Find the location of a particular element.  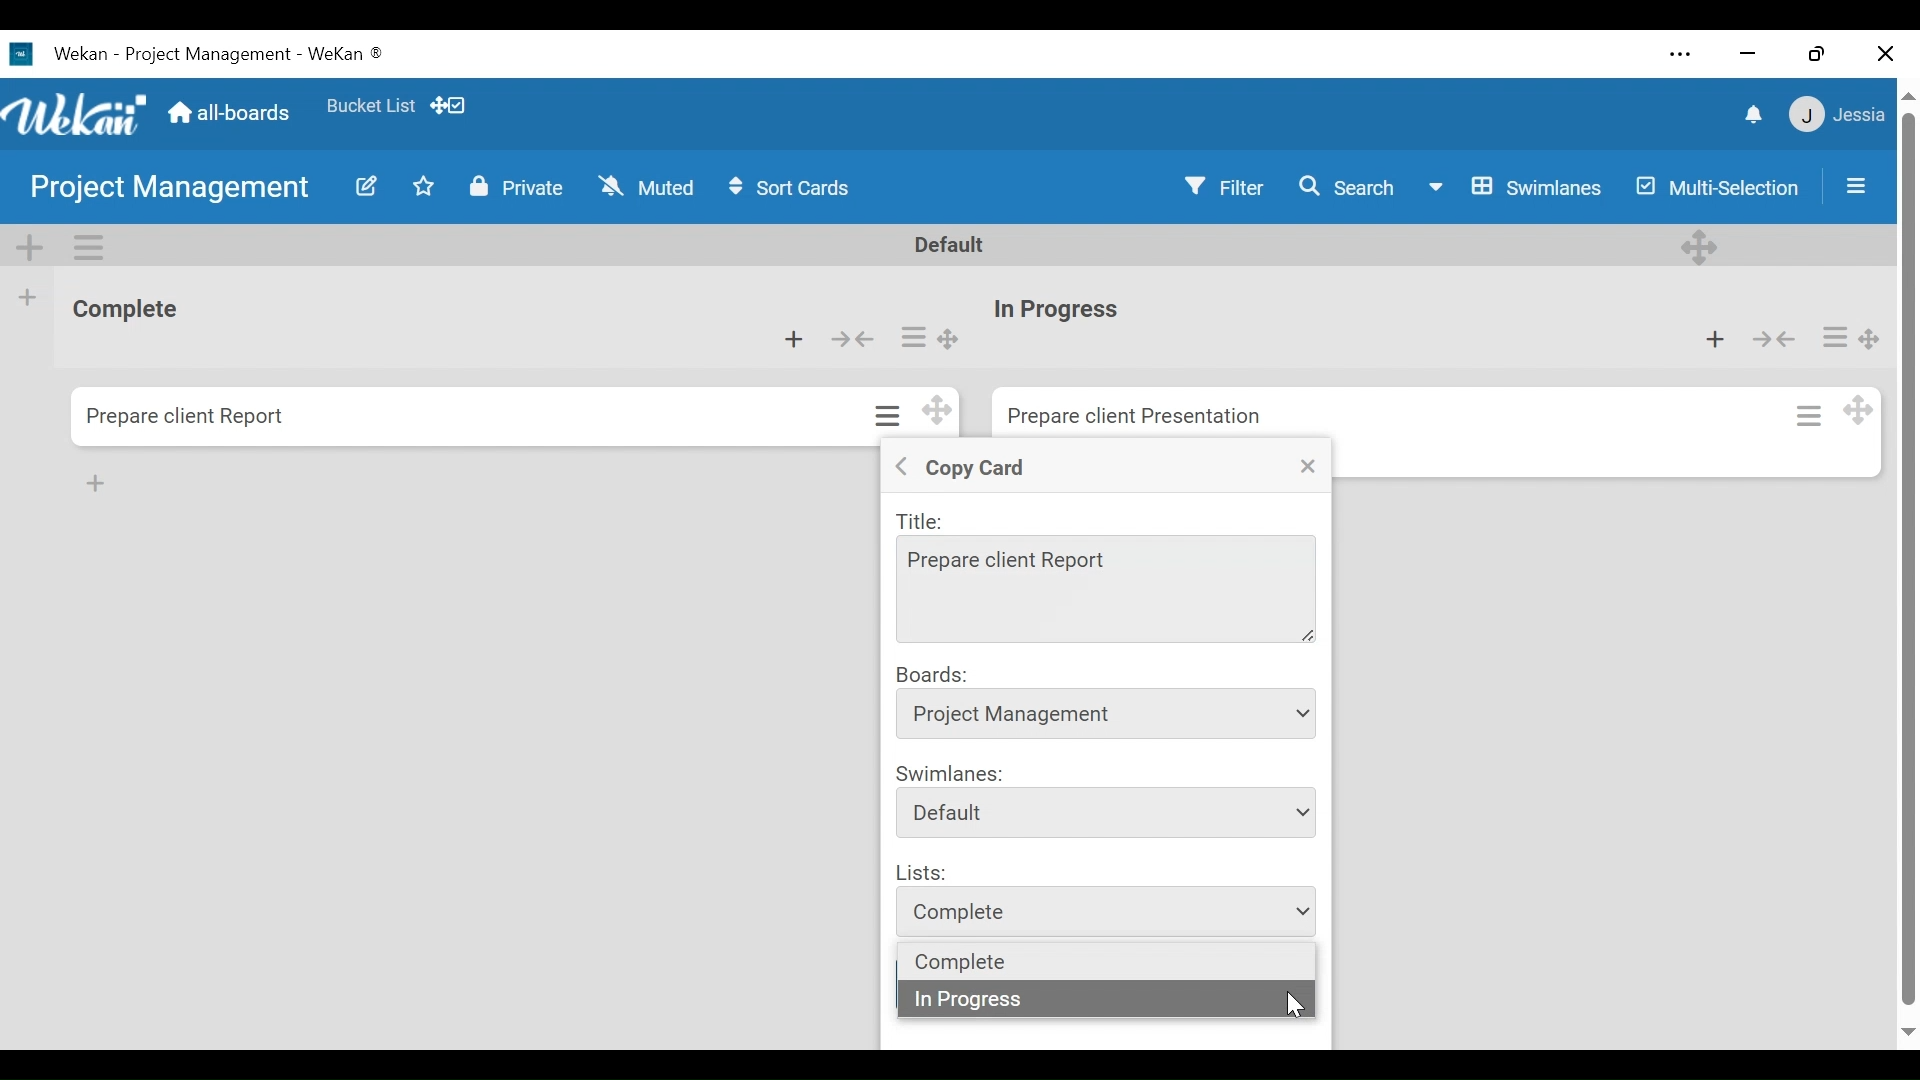

Add card to top of the list is located at coordinates (1721, 339).